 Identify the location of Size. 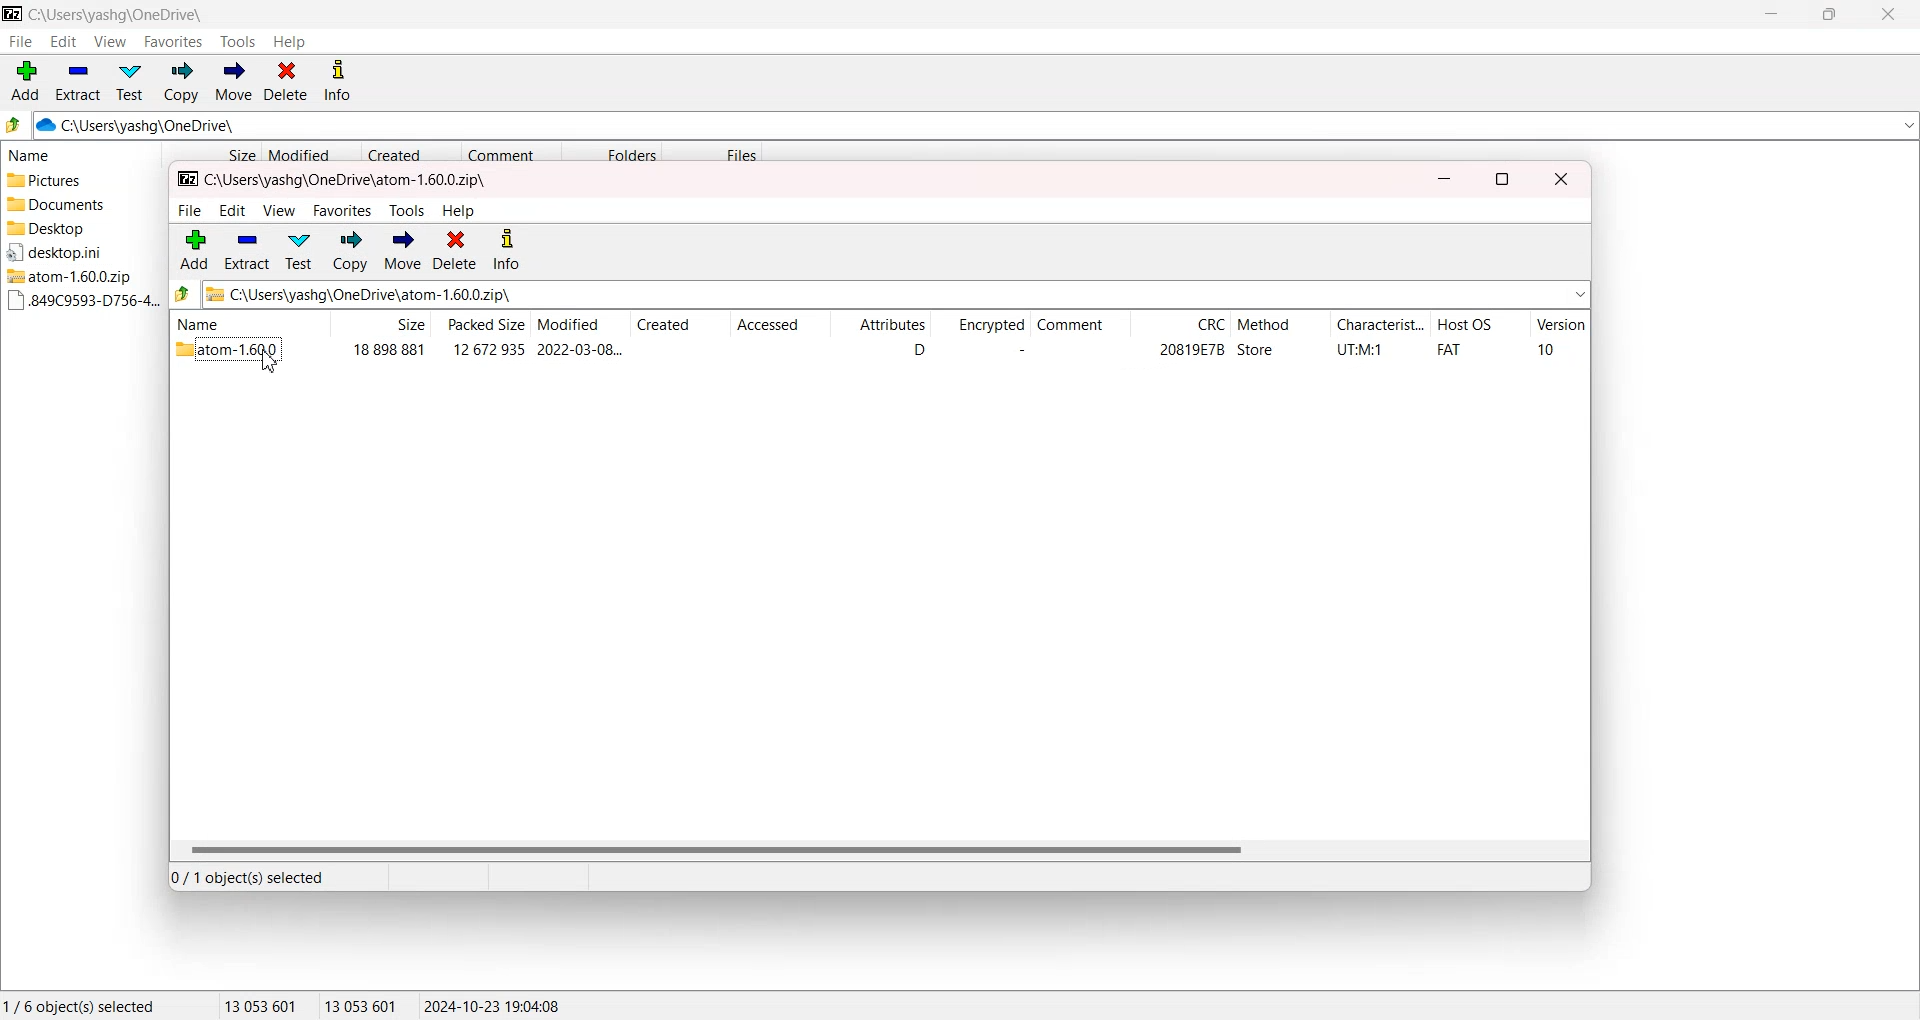
(211, 153).